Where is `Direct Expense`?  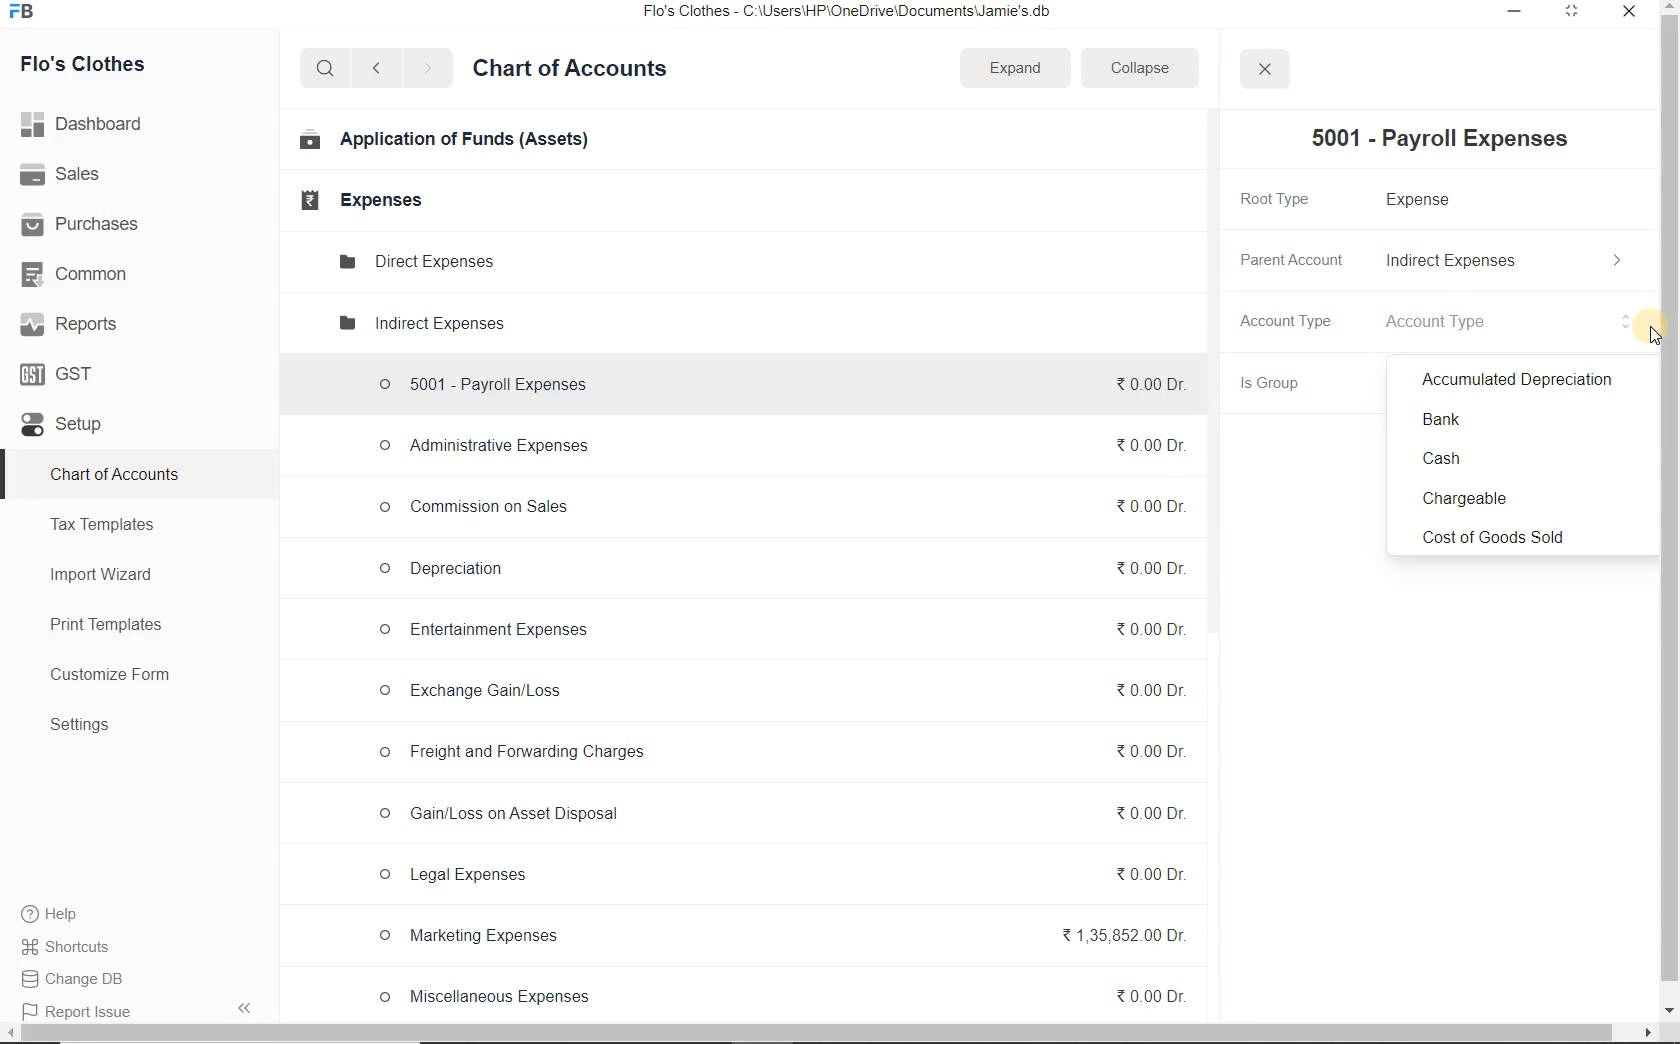
Direct Expense is located at coordinates (414, 260).